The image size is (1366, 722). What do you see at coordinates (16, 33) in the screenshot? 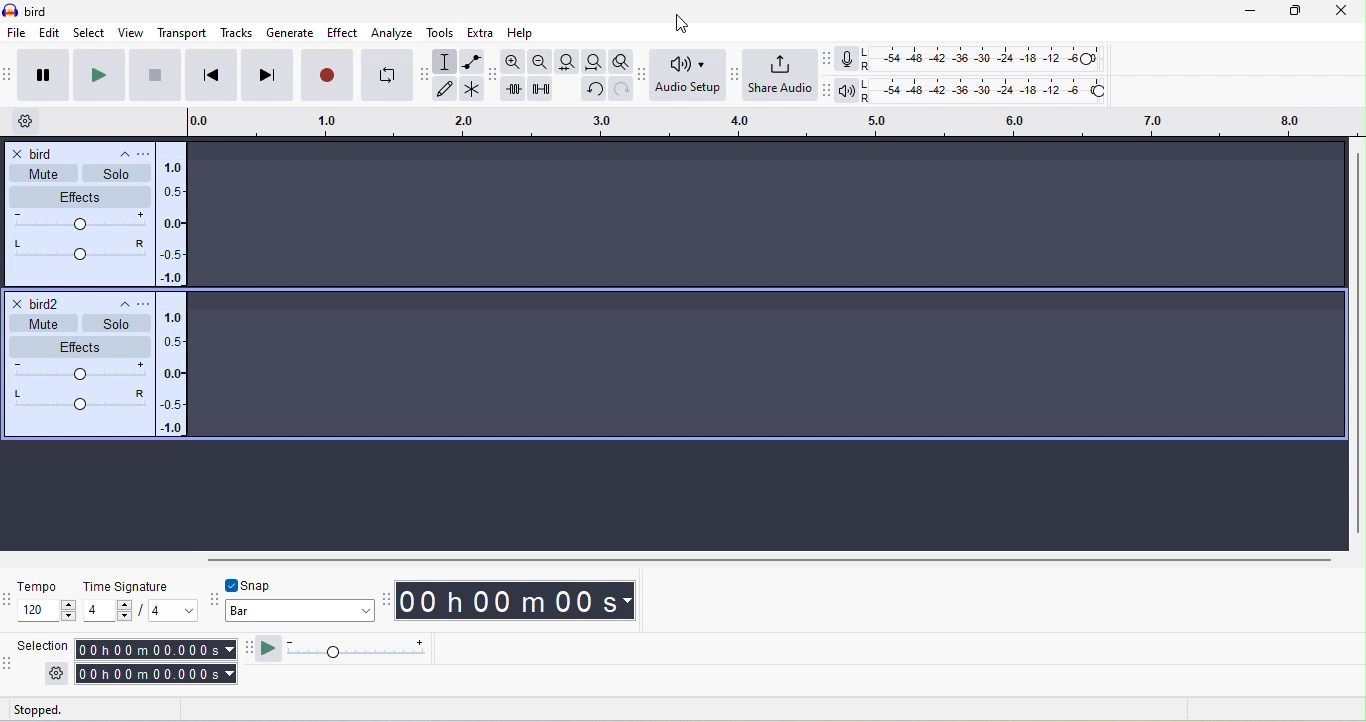
I see `file` at bounding box center [16, 33].